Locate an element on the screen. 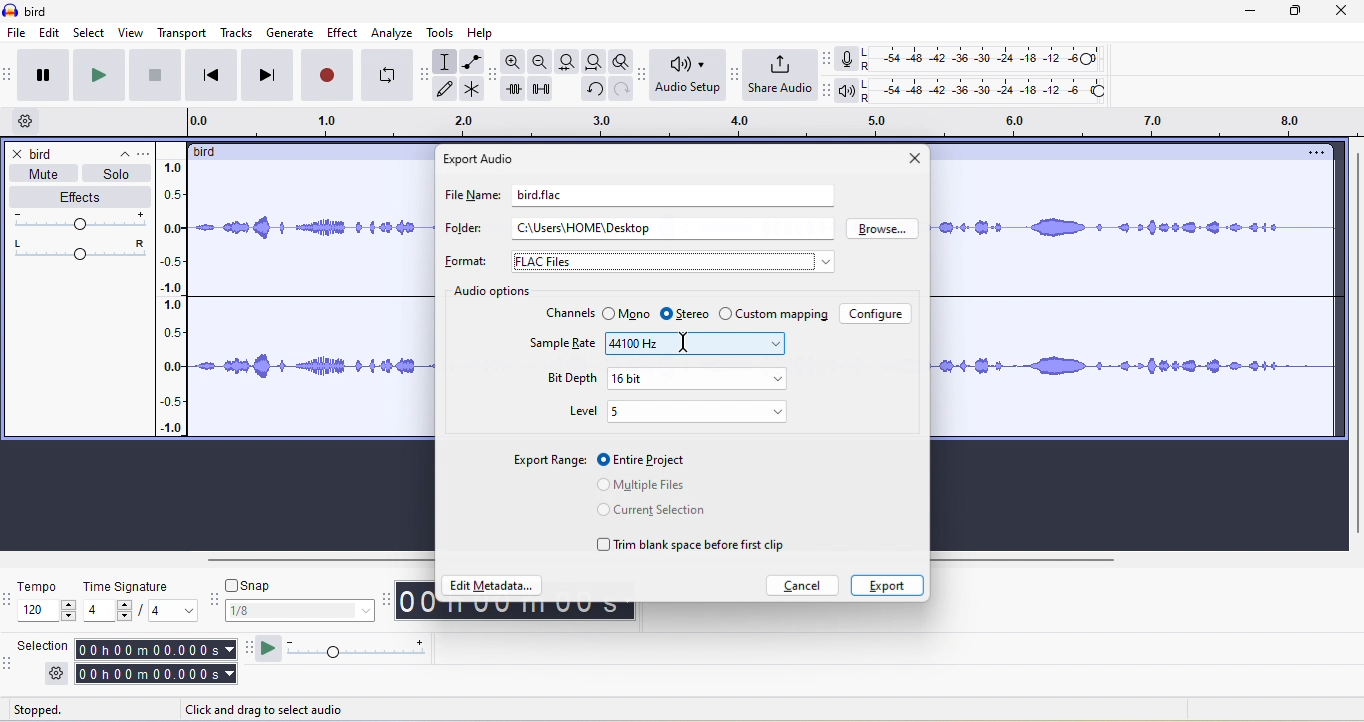 The height and width of the screenshot is (722, 1364). horizontal scroll bar is located at coordinates (1033, 559).